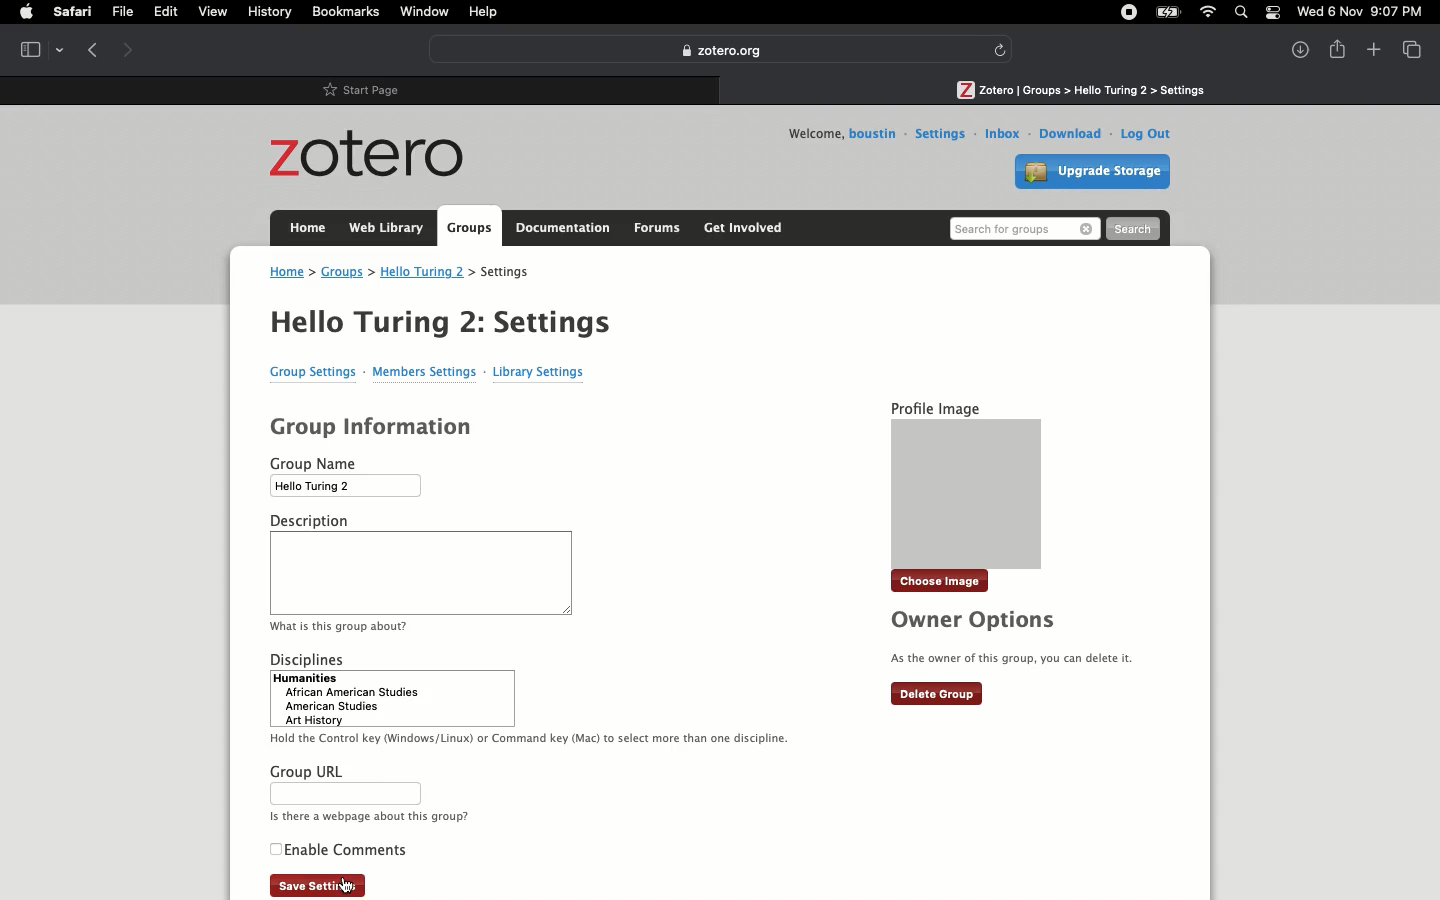 Image resolution: width=1440 pixels, height=900 pixels. I want to click on Owner options, so click(1014, 636).